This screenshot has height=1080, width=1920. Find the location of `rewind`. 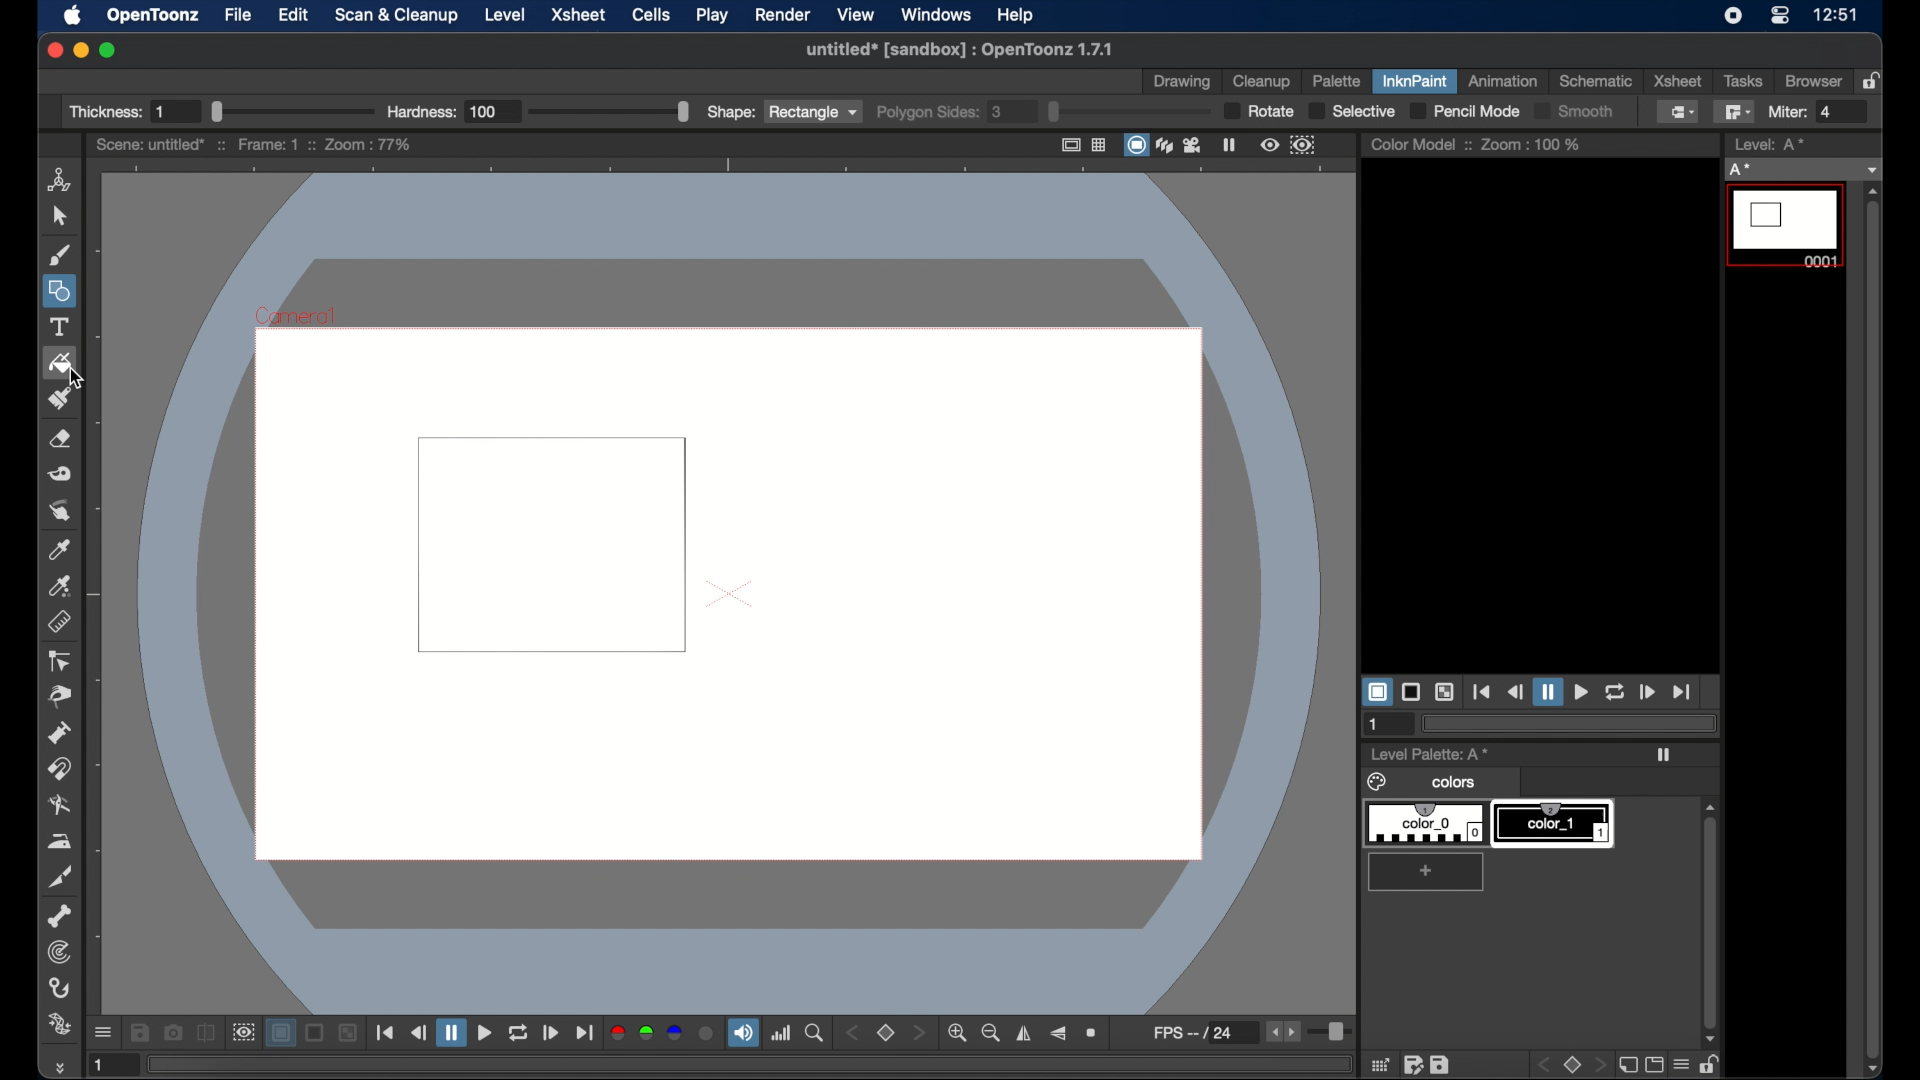

rewind is located at coordinates (1514, 692).